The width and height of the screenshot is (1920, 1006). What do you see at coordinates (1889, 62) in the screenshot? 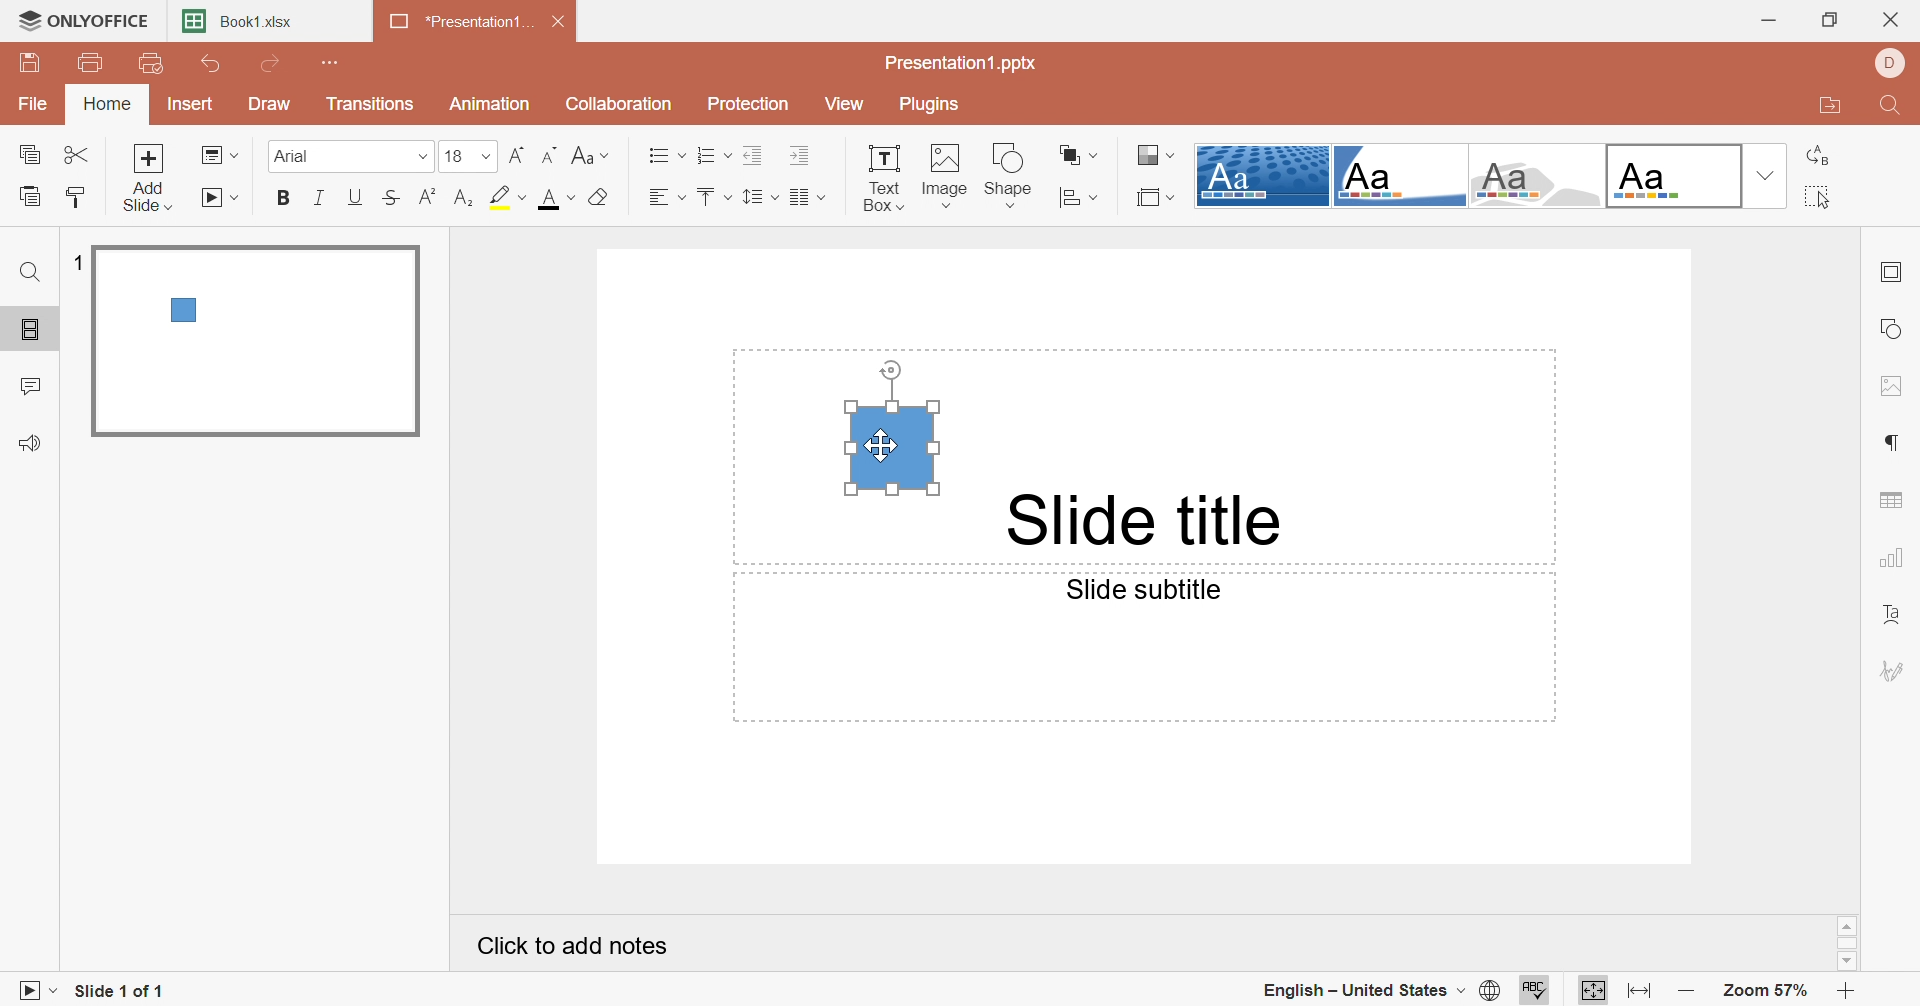
I see `DELL` at bounding box center [1889, 62].